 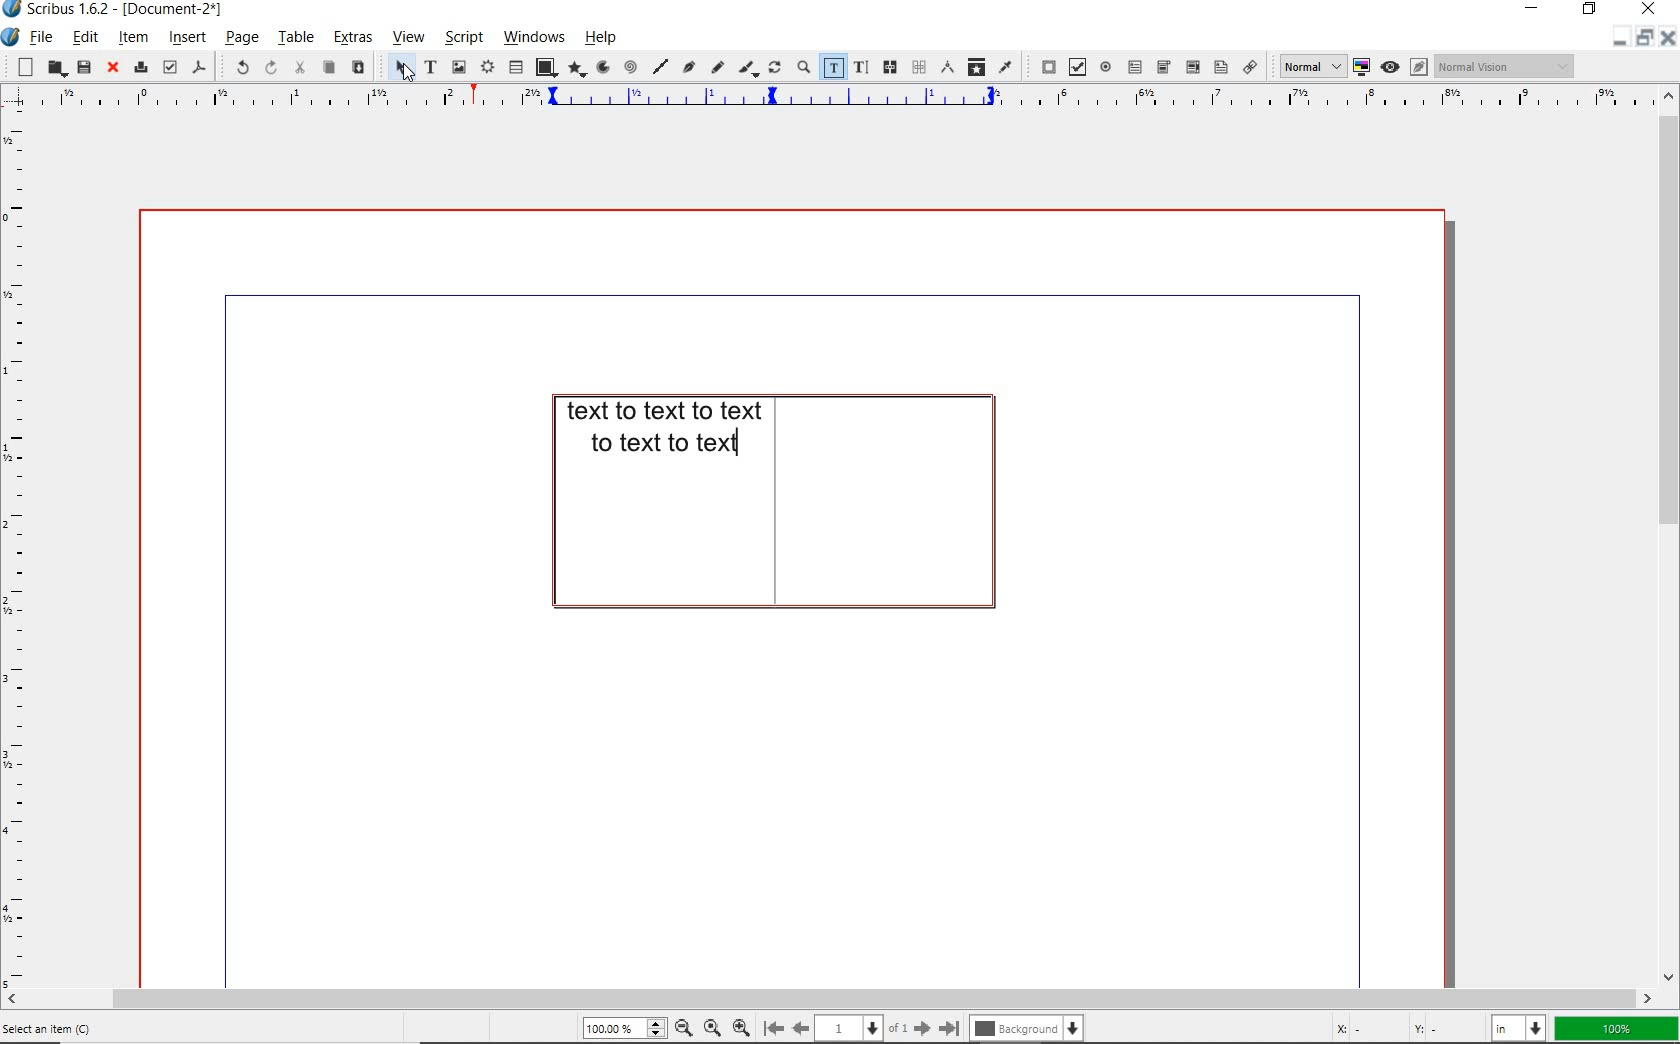 What do you see at coordinates (187, 37) in the screenshot?
I see `insert` at bounding box center [187, 37].